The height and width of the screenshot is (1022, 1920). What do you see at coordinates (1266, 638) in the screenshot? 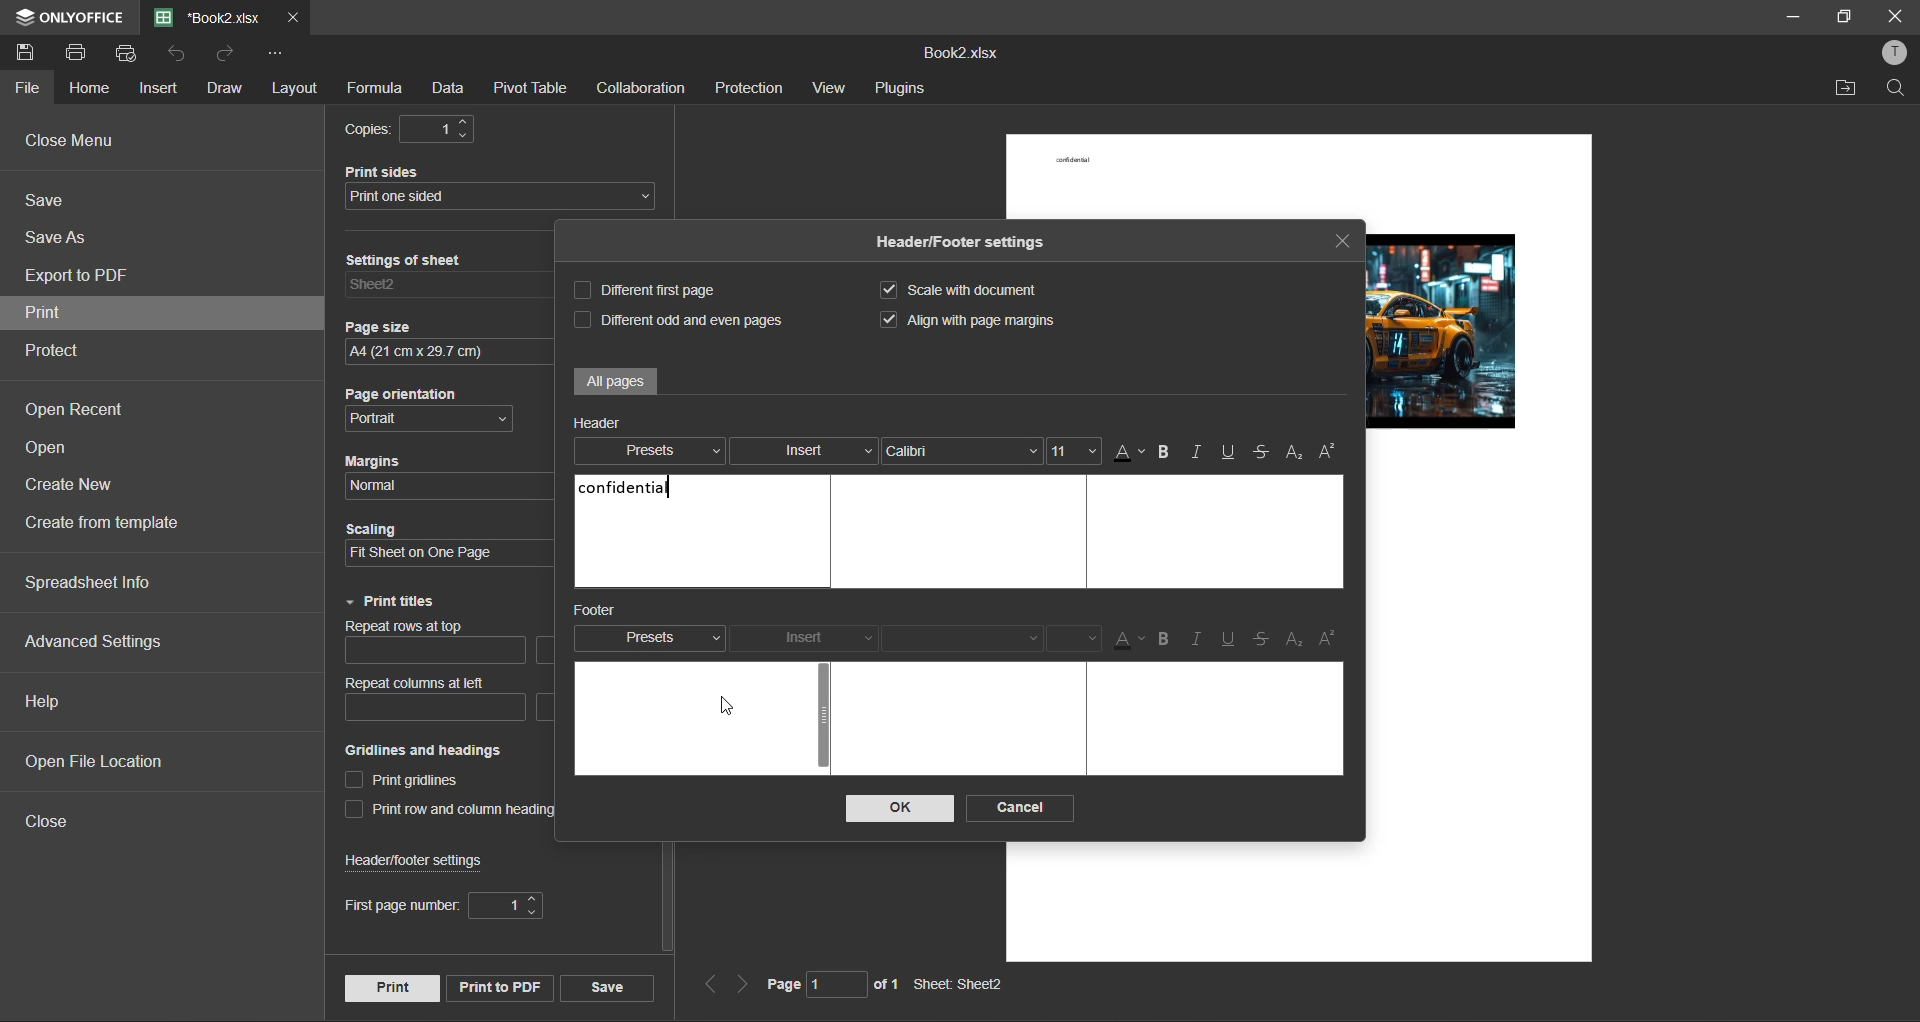
I see `strikethrough` at bounding box center [1266, 638].